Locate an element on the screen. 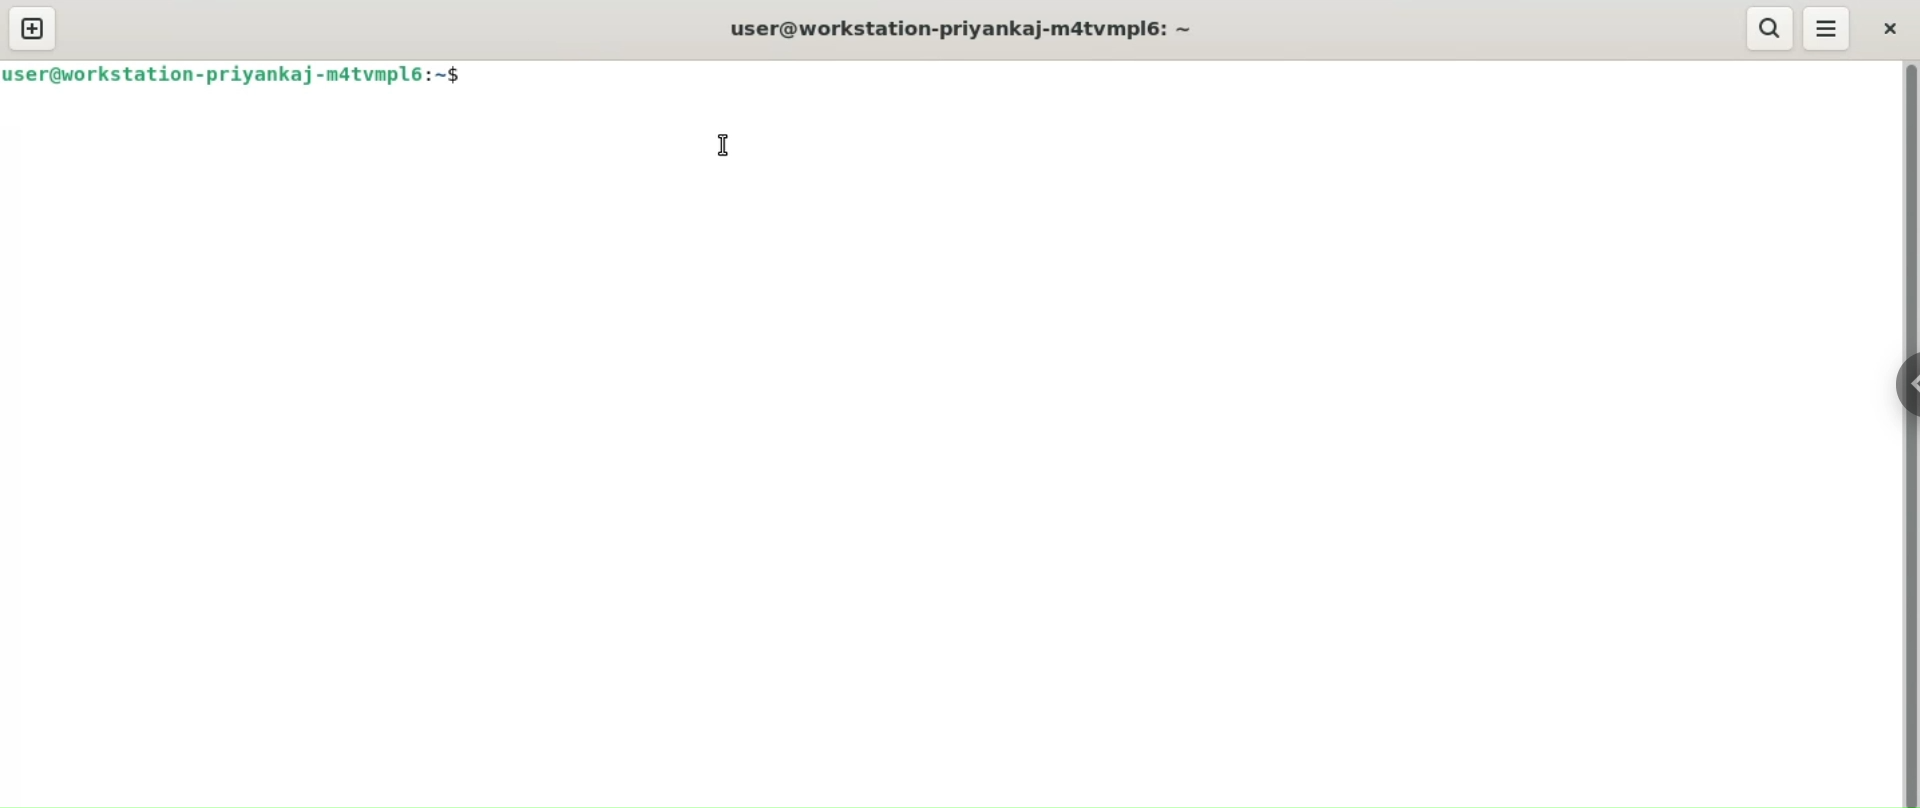 This screenshot has width=1920, height=808. user@workstation-priyankaj-m4tvmpl6: ~ is located at coordinates (966, 29).